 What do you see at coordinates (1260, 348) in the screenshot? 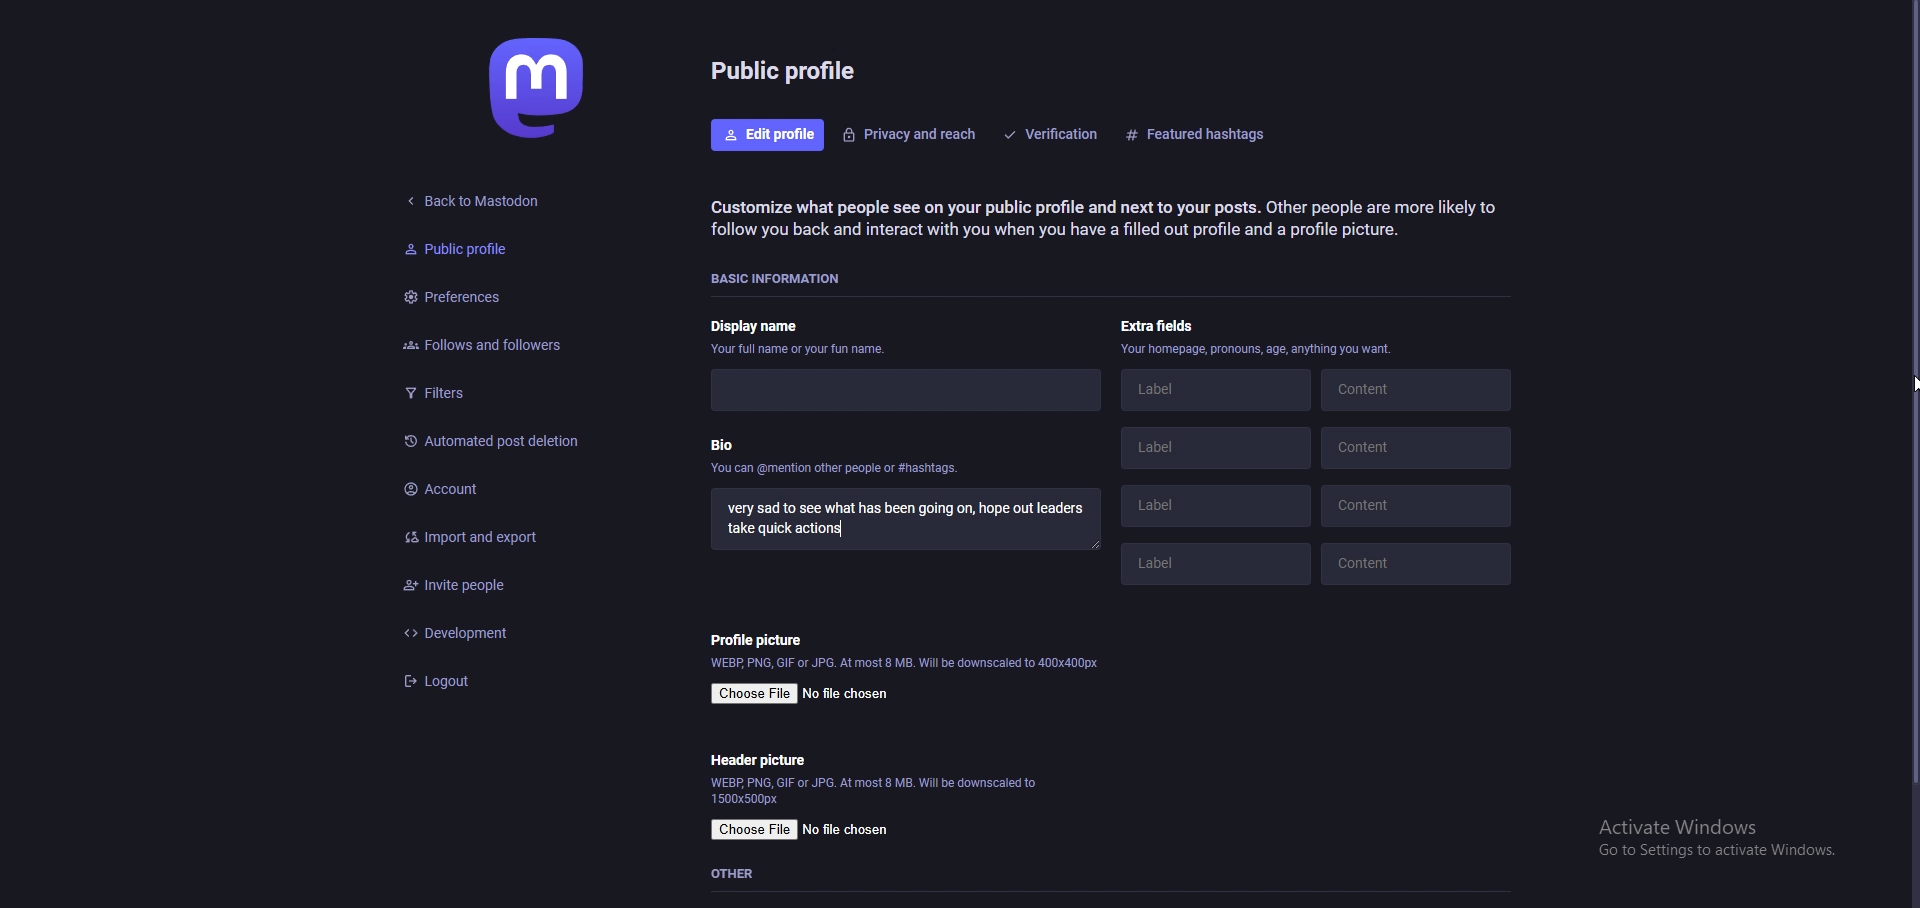
I see `info` at bounding box center [1260, 348].